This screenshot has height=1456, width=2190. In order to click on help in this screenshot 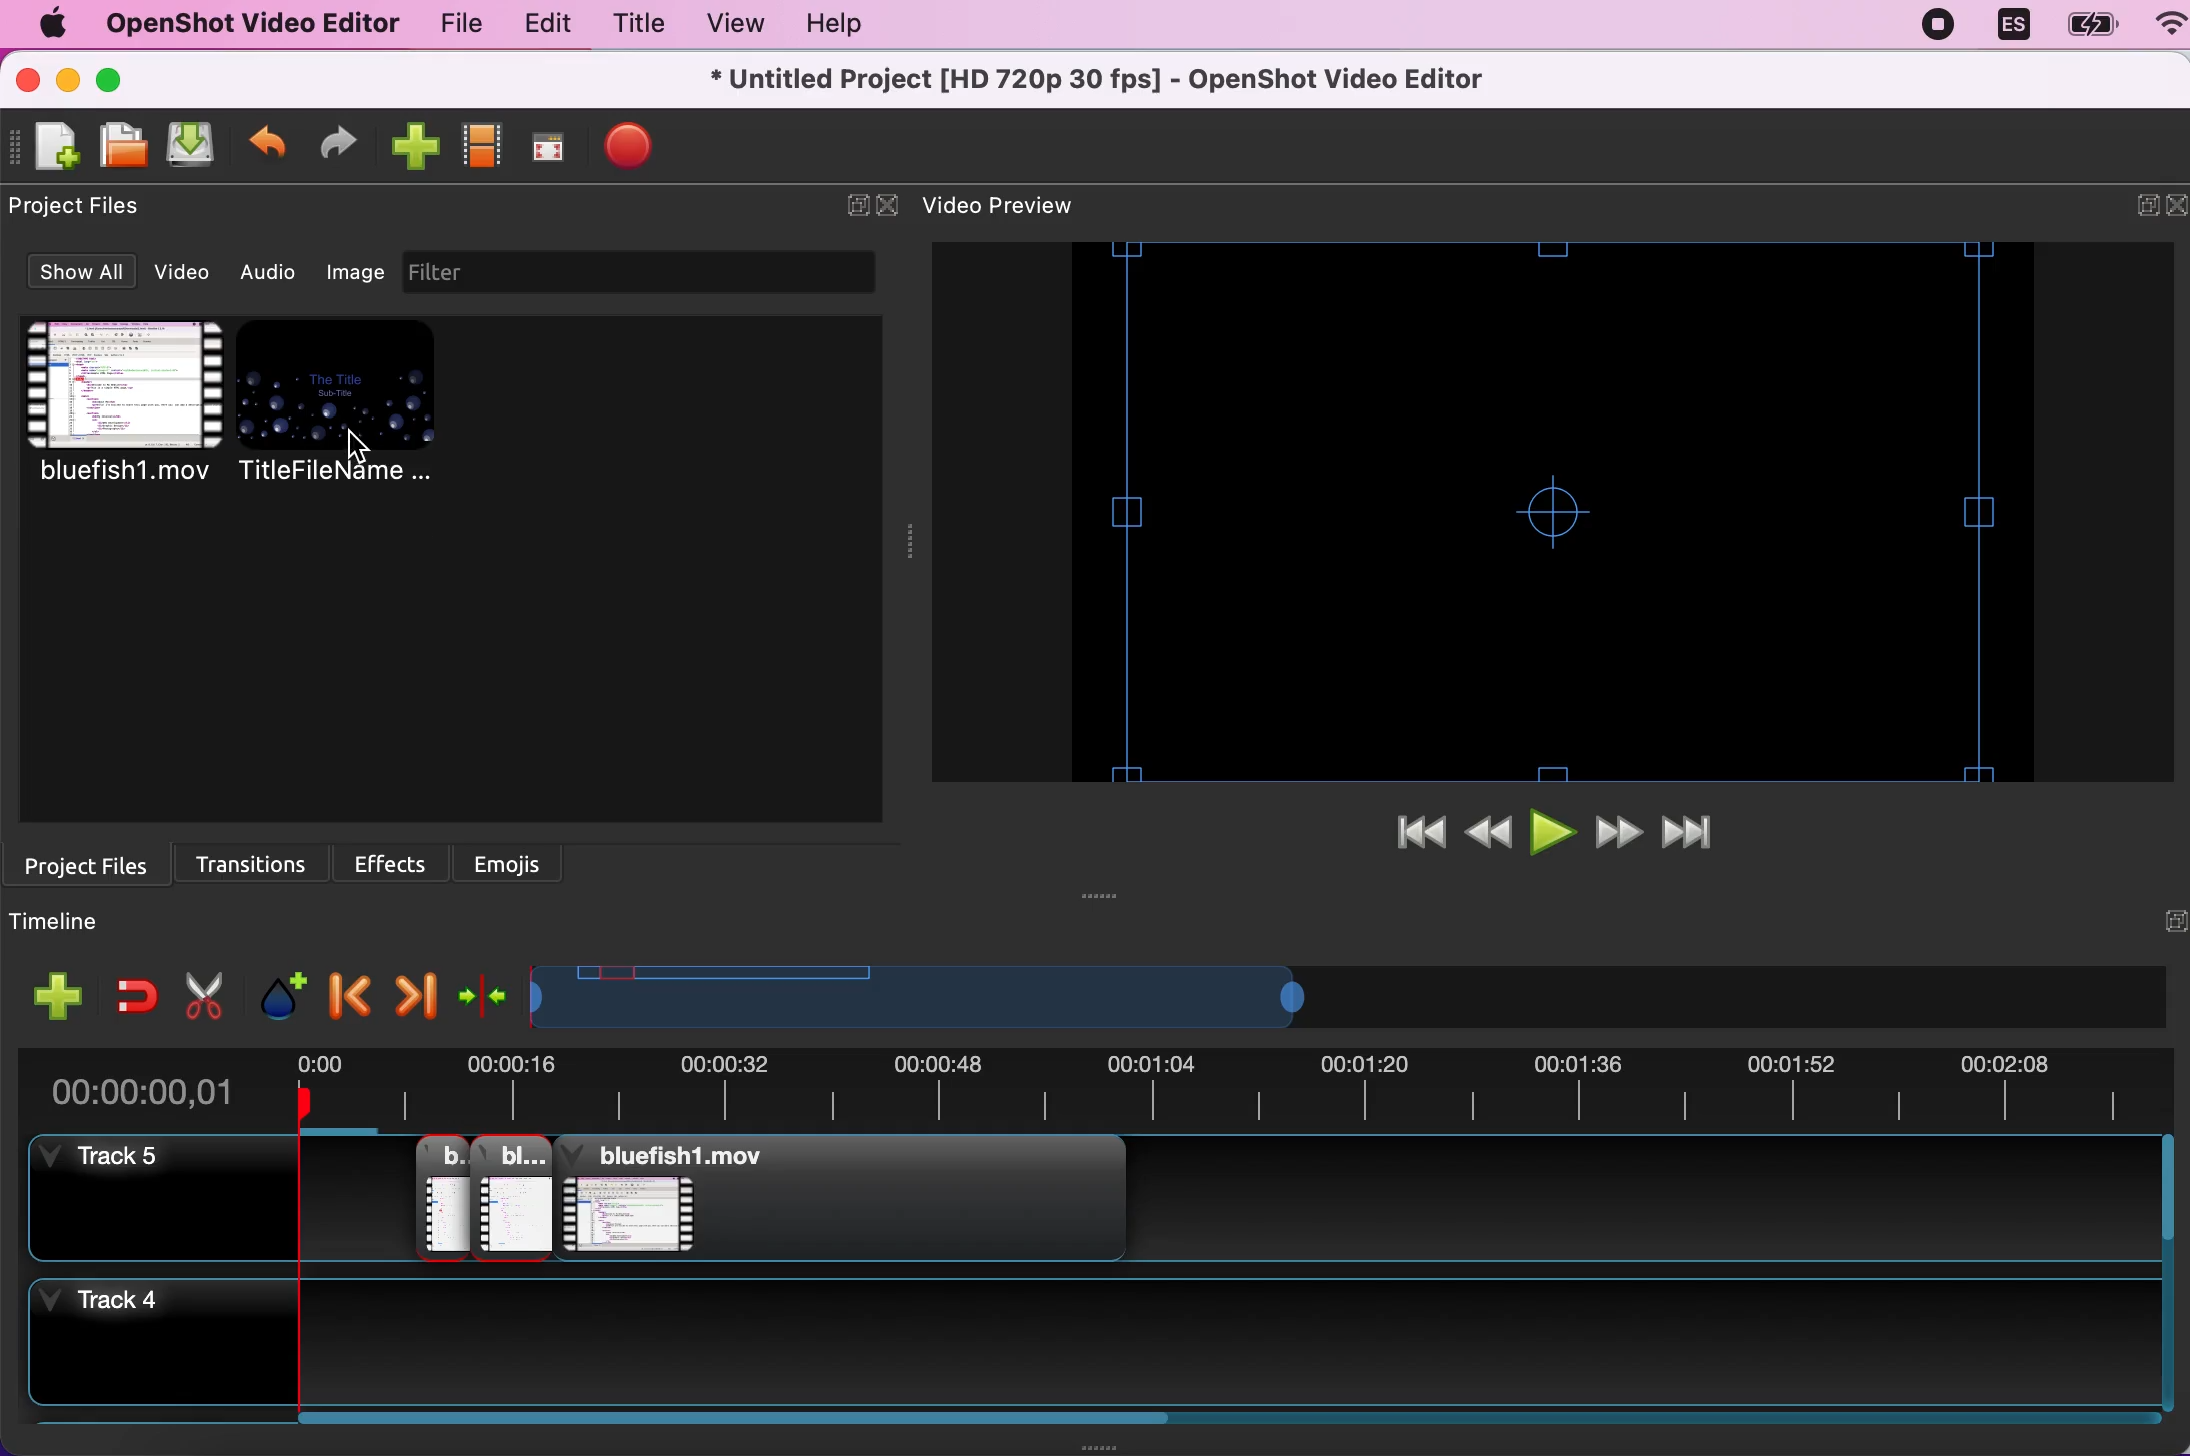, I will do `click(825, 27)`.